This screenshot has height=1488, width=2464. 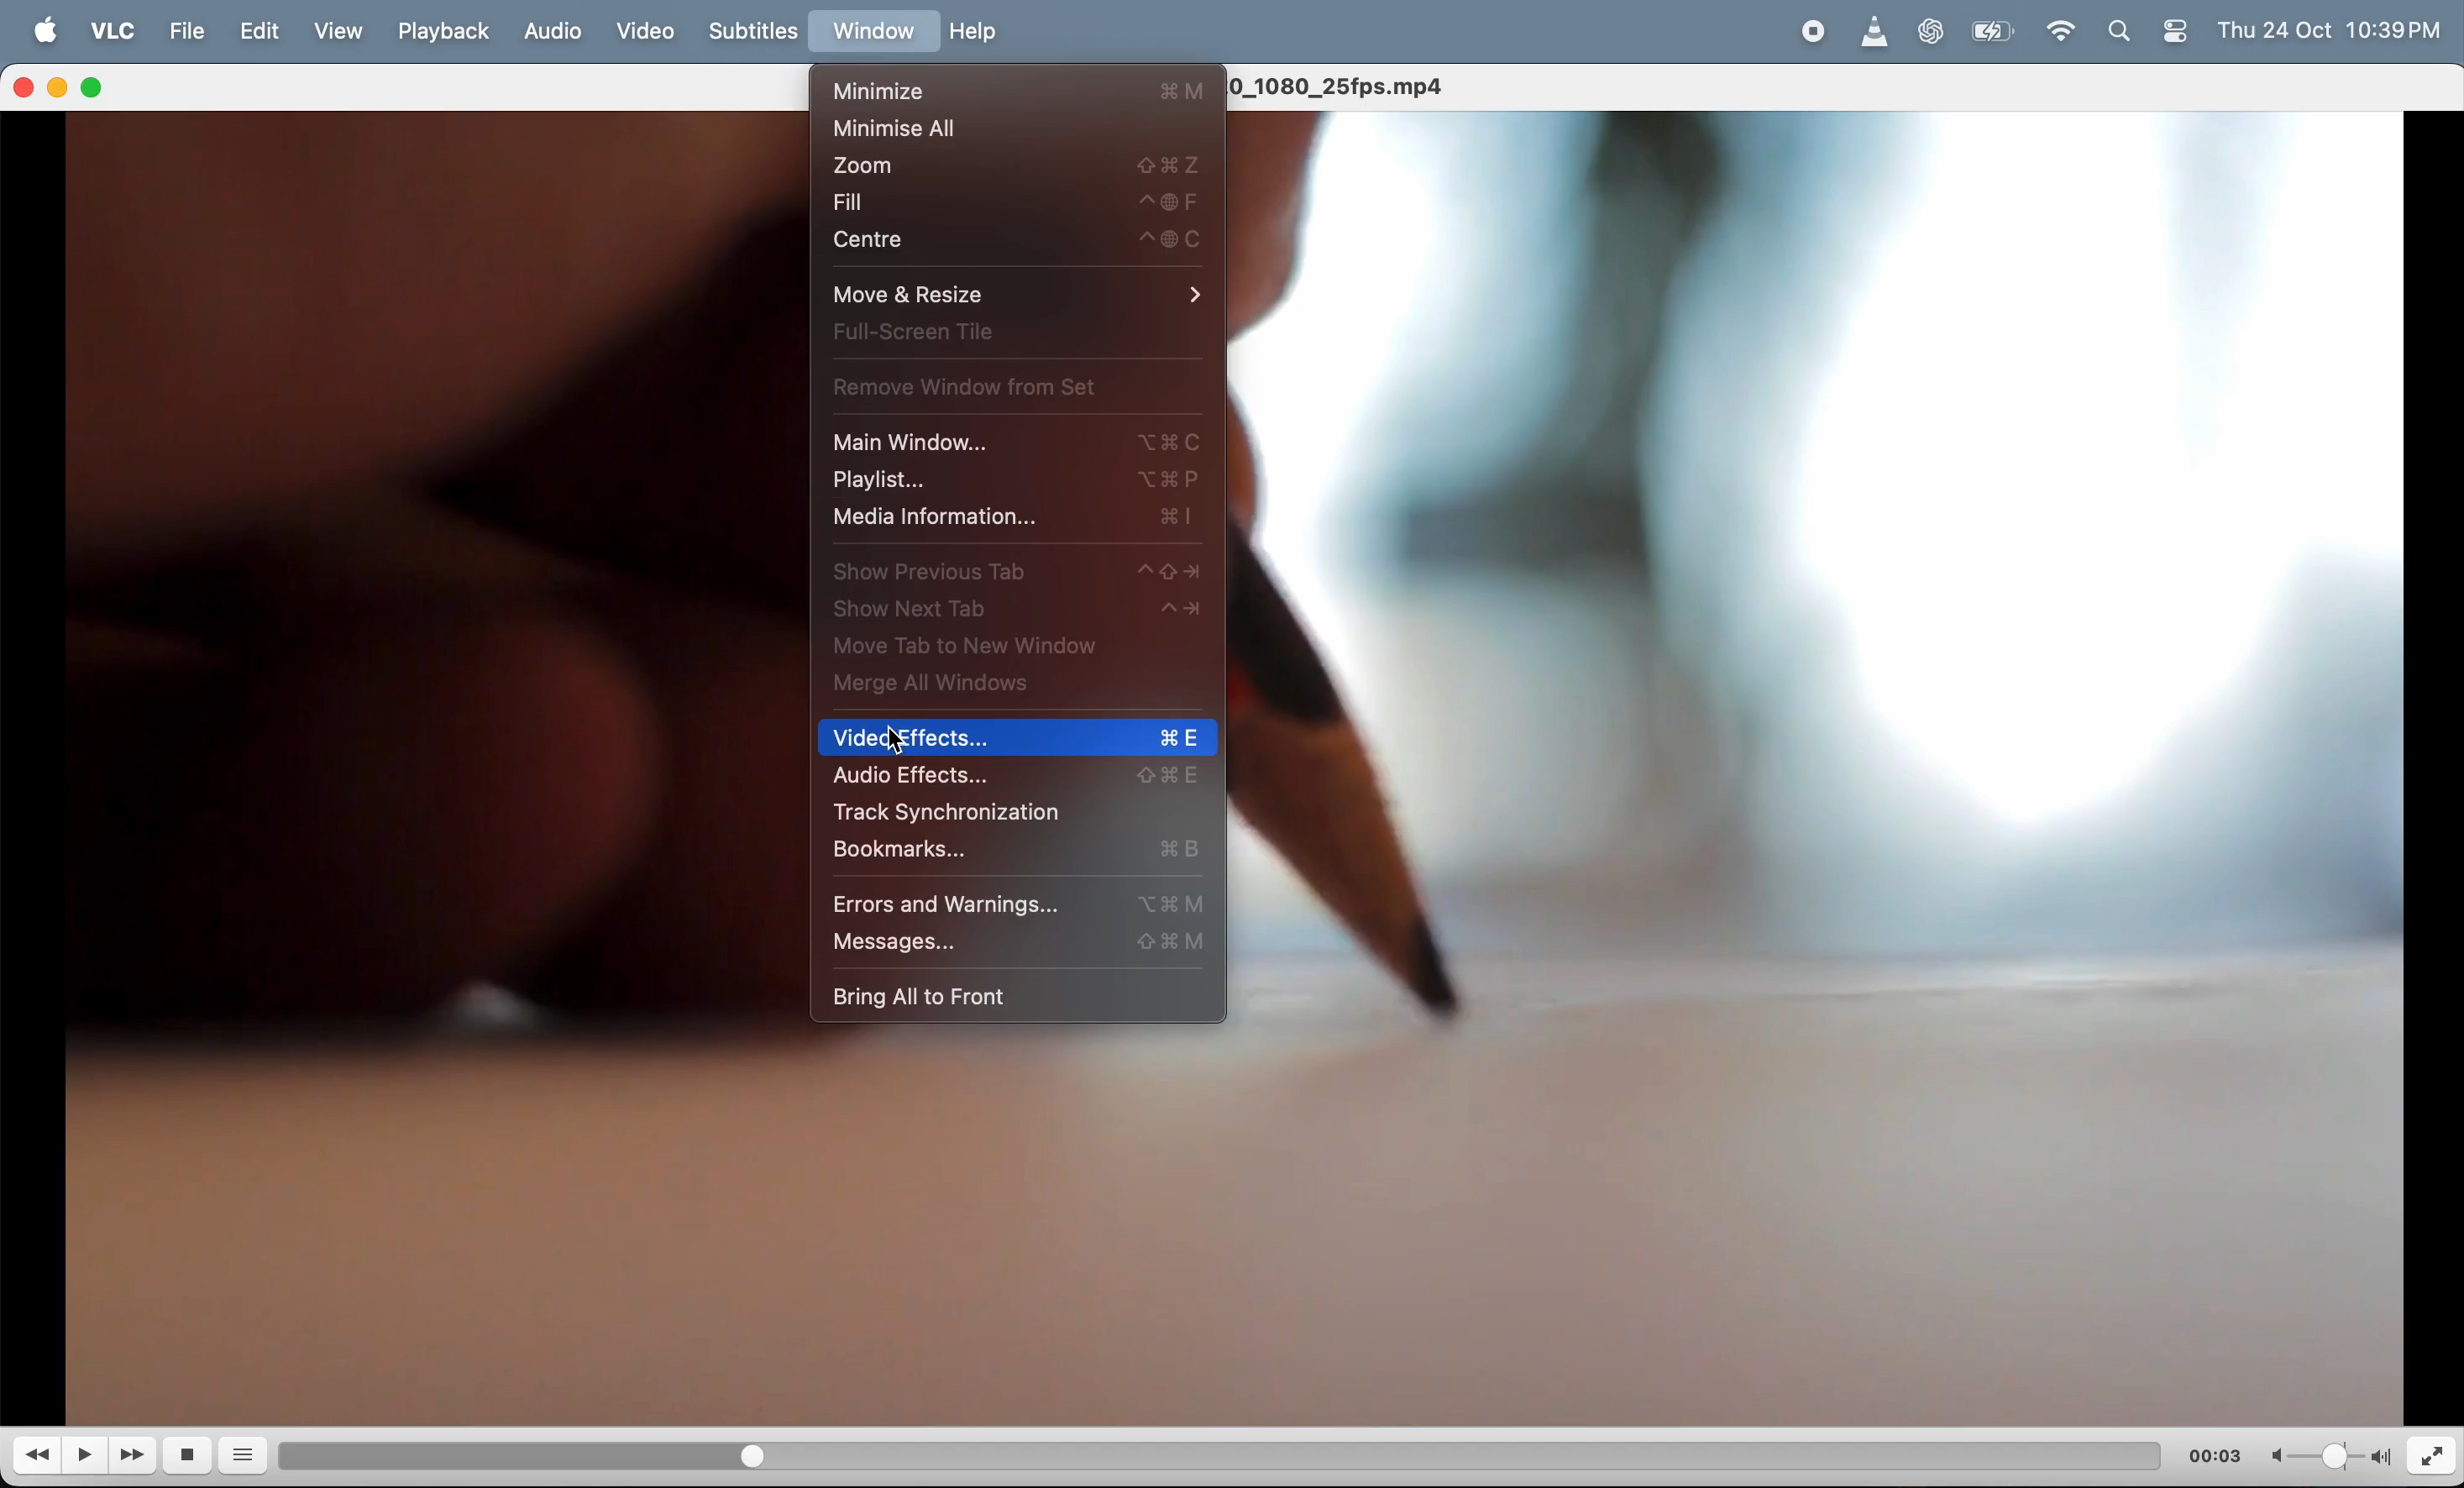 I want to click on vlc menu, so click(x=111, y=33).